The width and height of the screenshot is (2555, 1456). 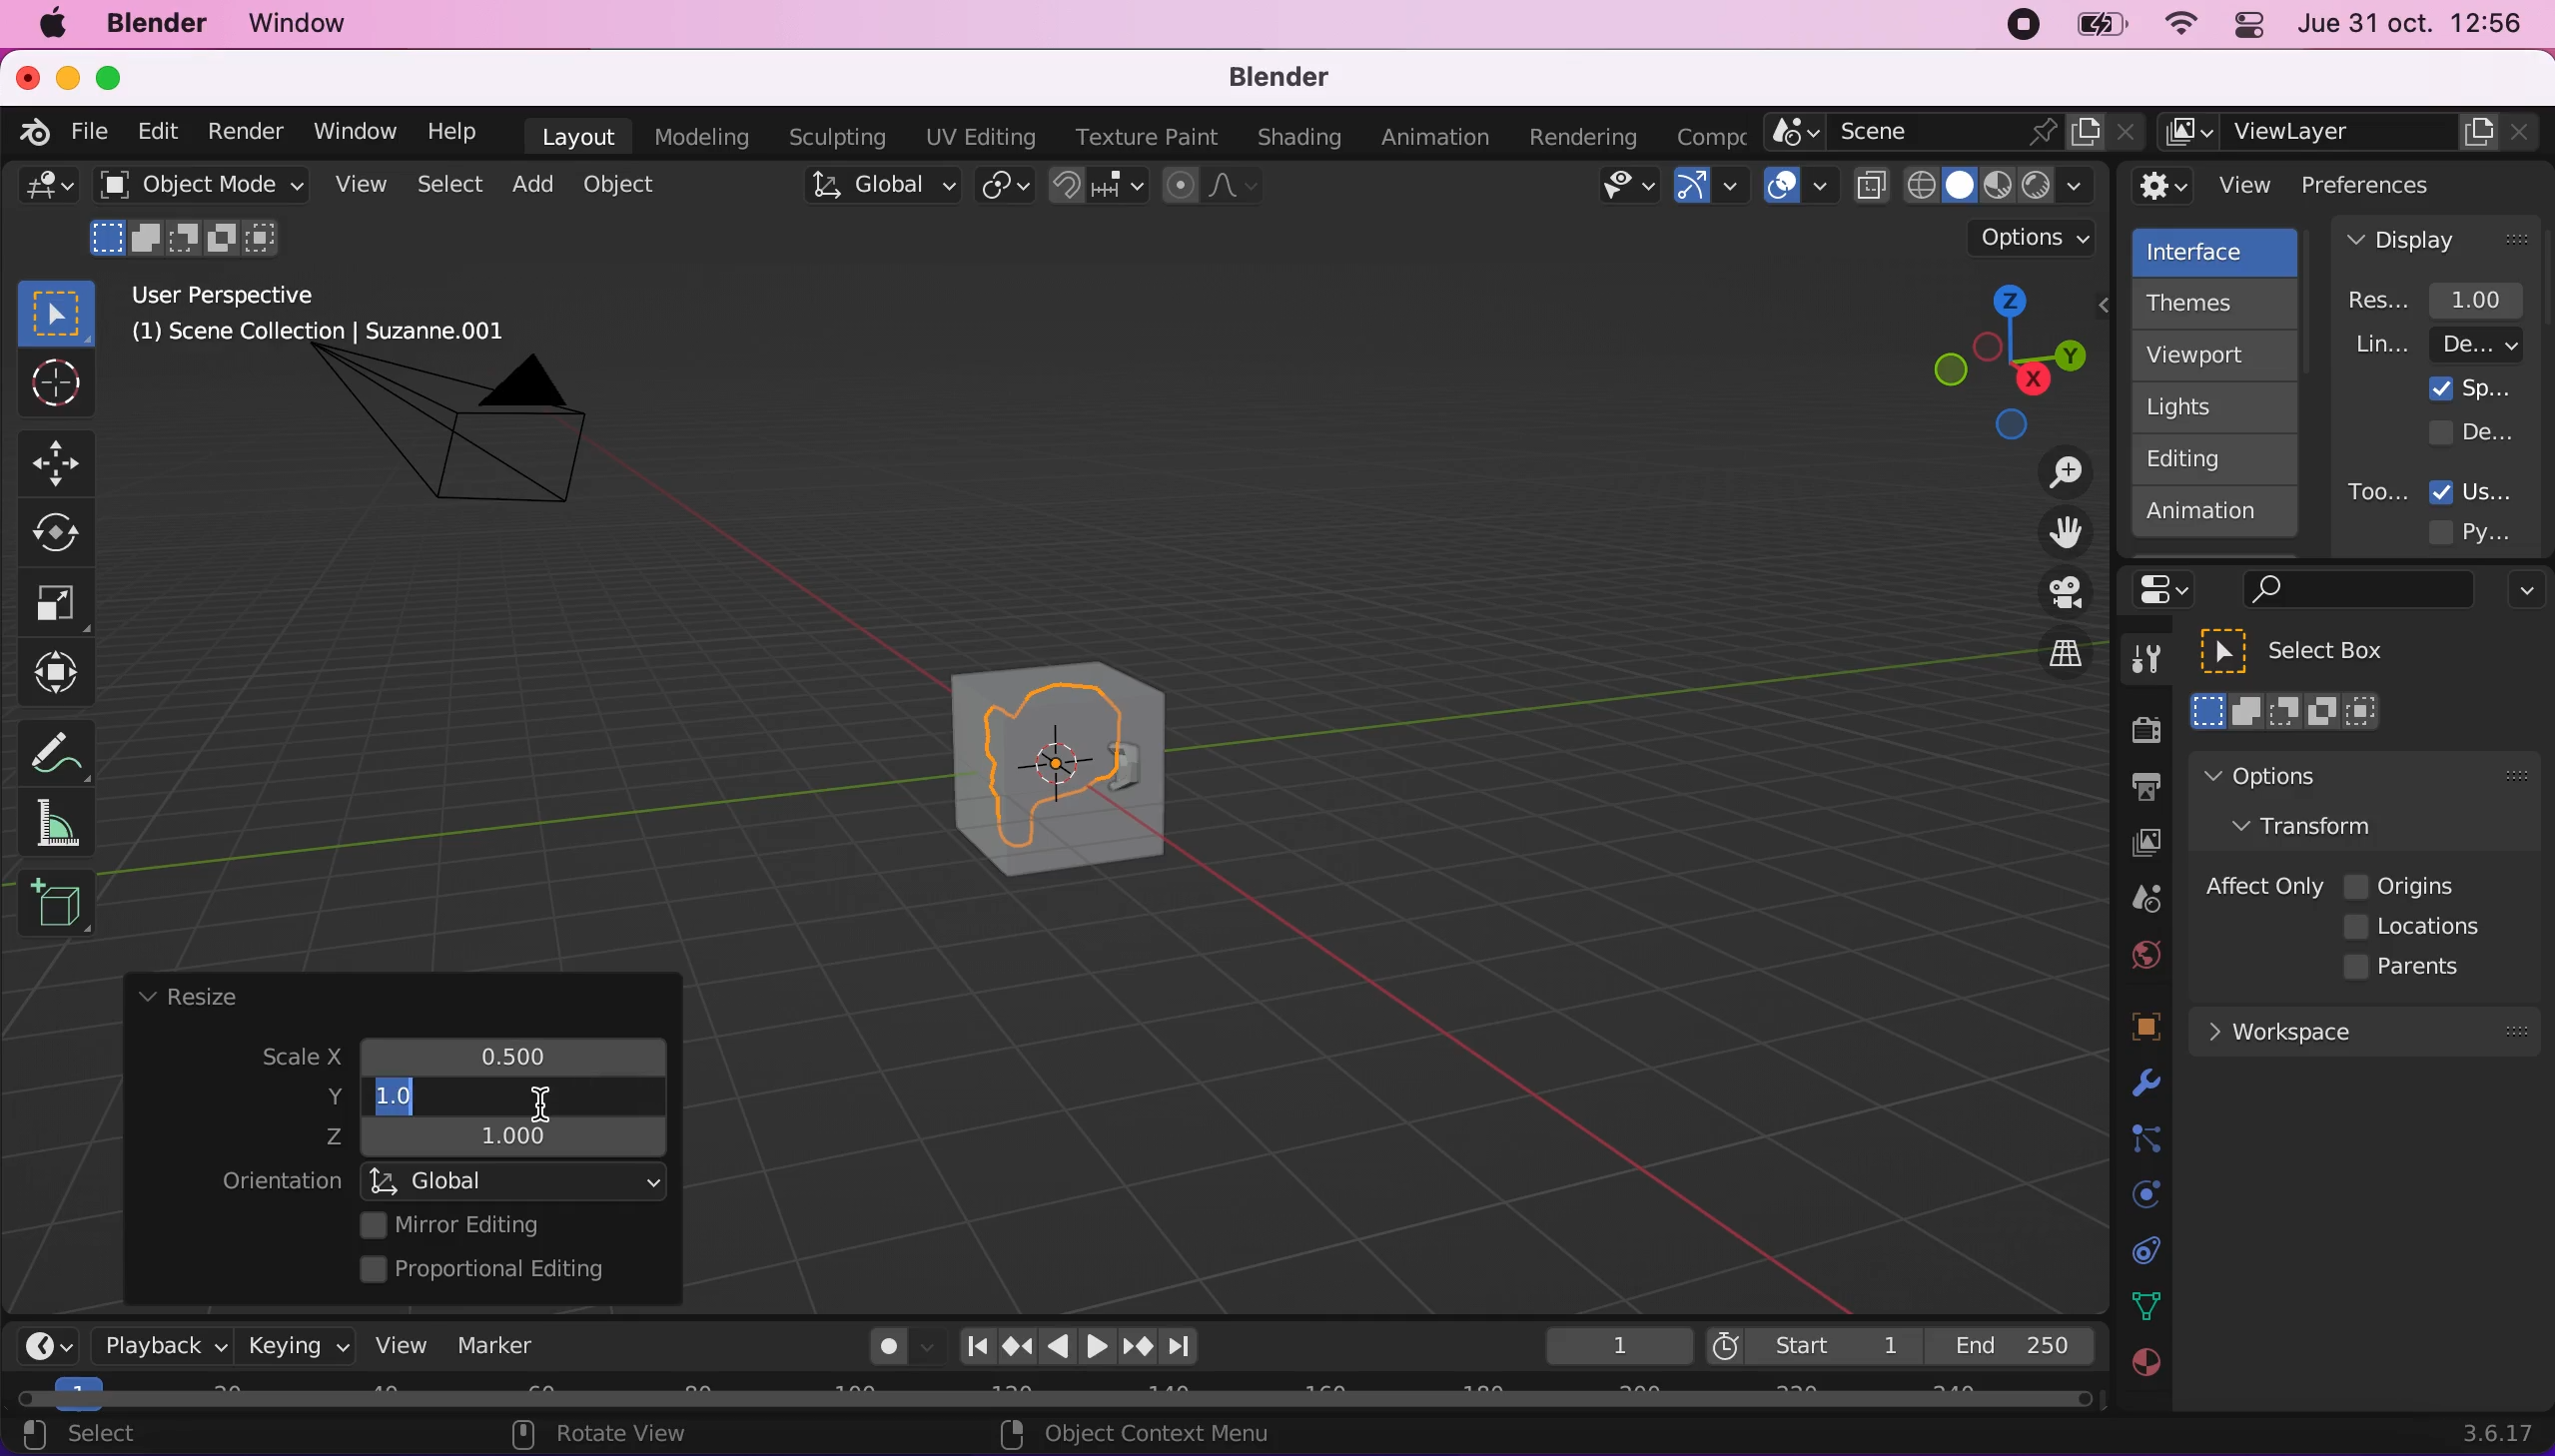 What do you see at coordinates (294, 1345) in the screenshot?
I see `keying` at bounding box center [294, 1345].